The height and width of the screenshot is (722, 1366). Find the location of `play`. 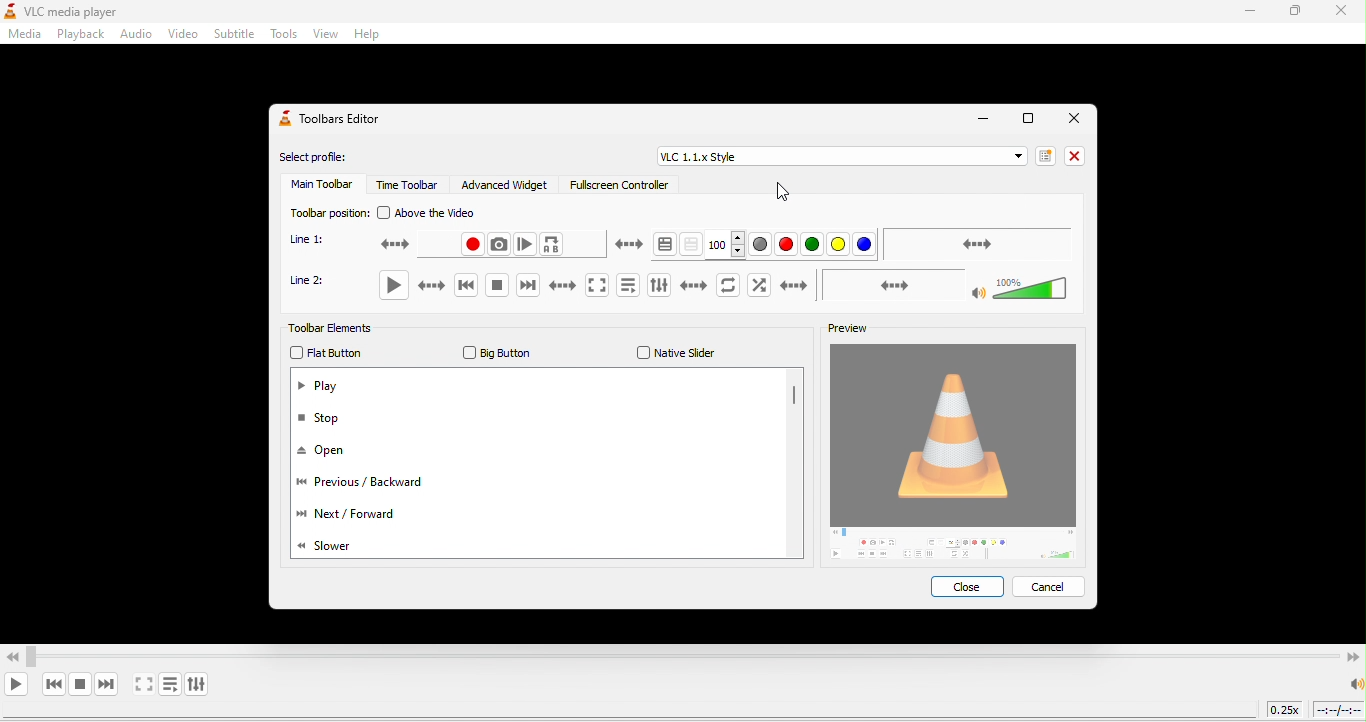

play is located at coordinates (321, 388).